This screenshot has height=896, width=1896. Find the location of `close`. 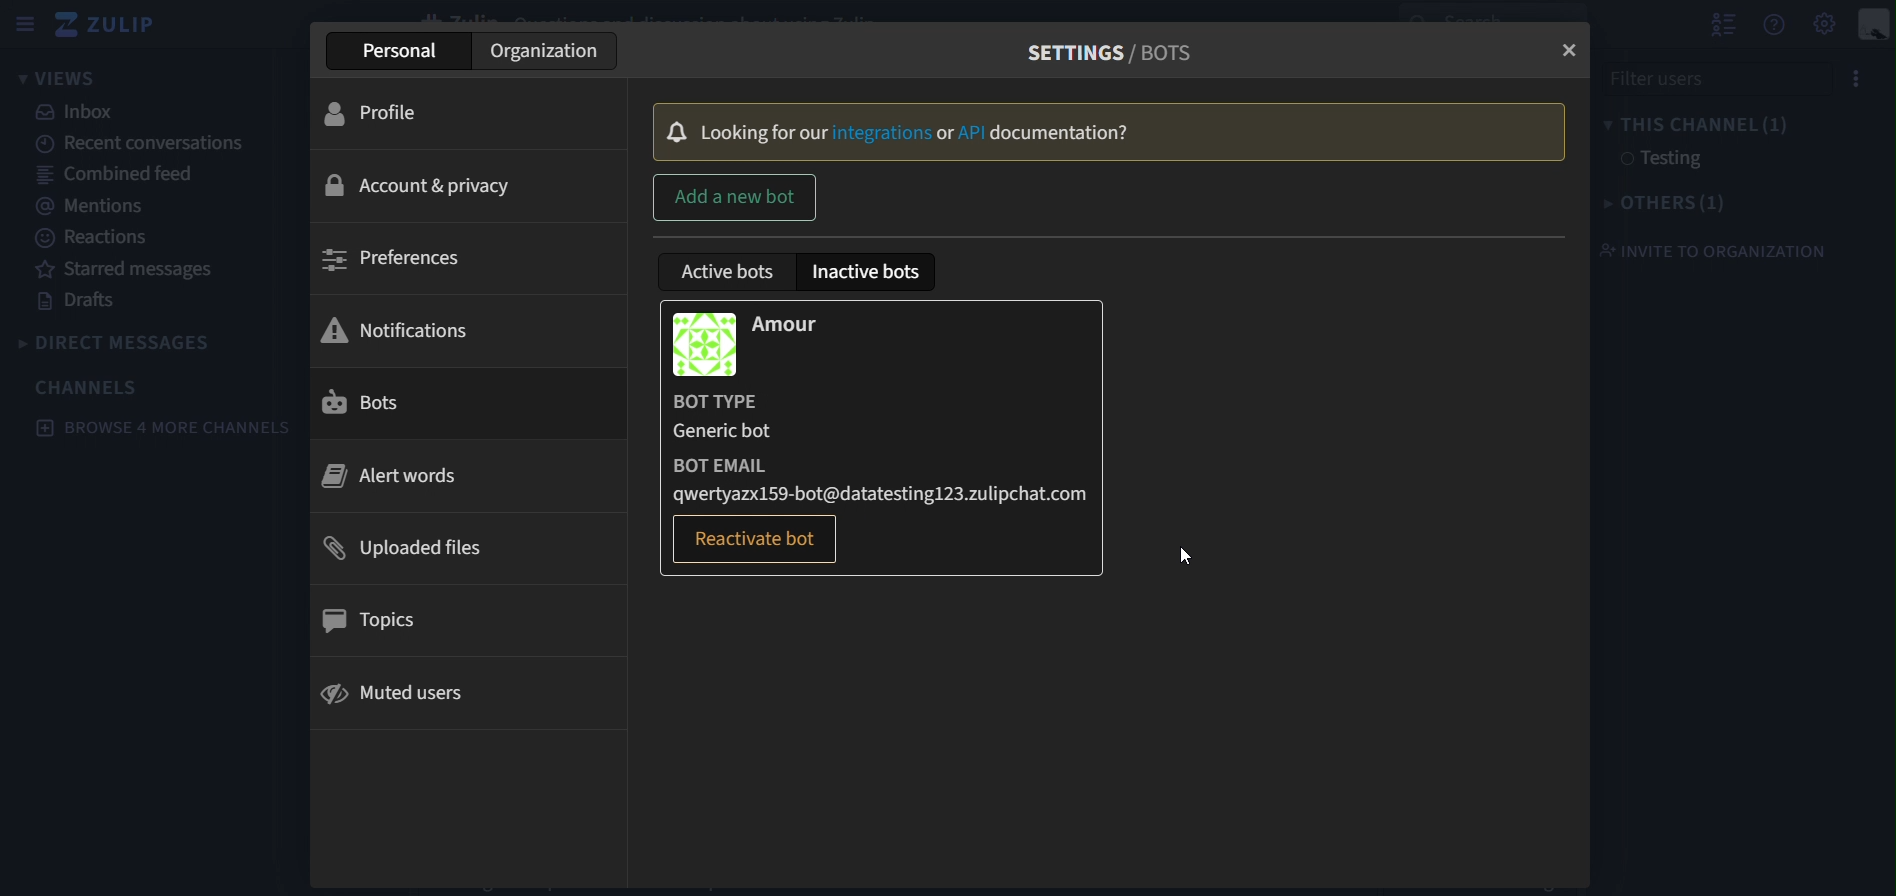

close is located at coordinates (1567, 51).